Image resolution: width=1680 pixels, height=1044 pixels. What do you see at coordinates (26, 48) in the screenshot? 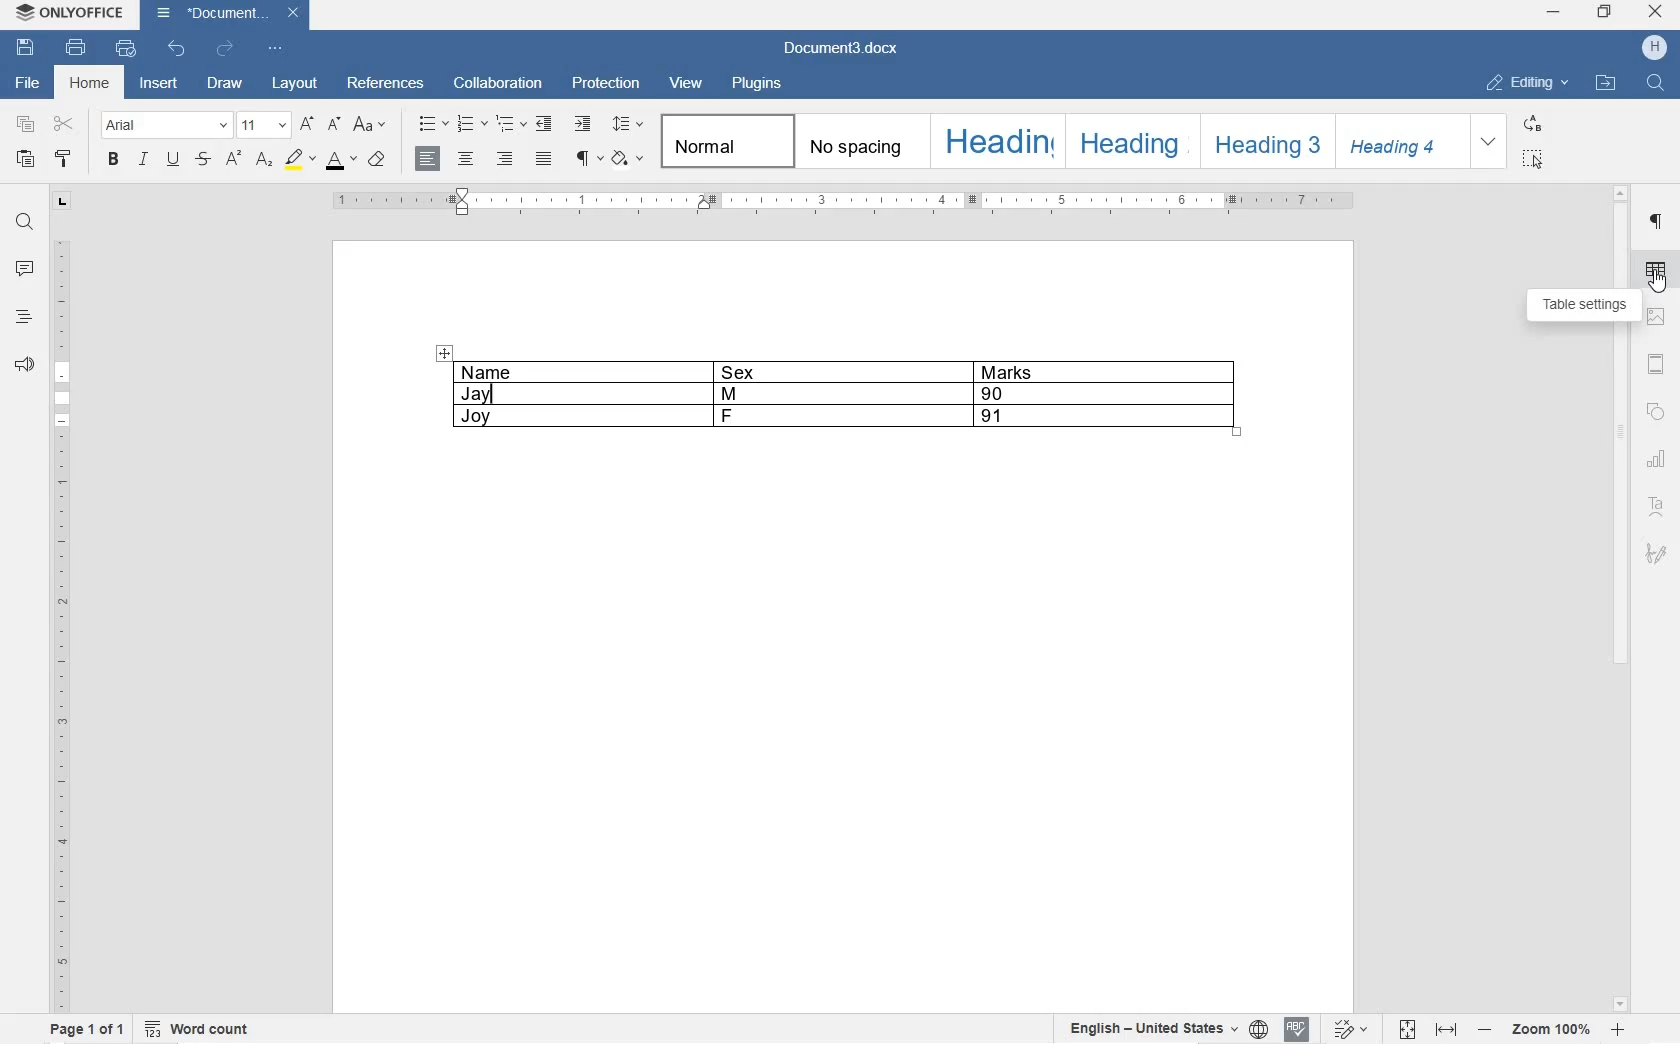
I see `SAVE` at bounding box center [26, 48].